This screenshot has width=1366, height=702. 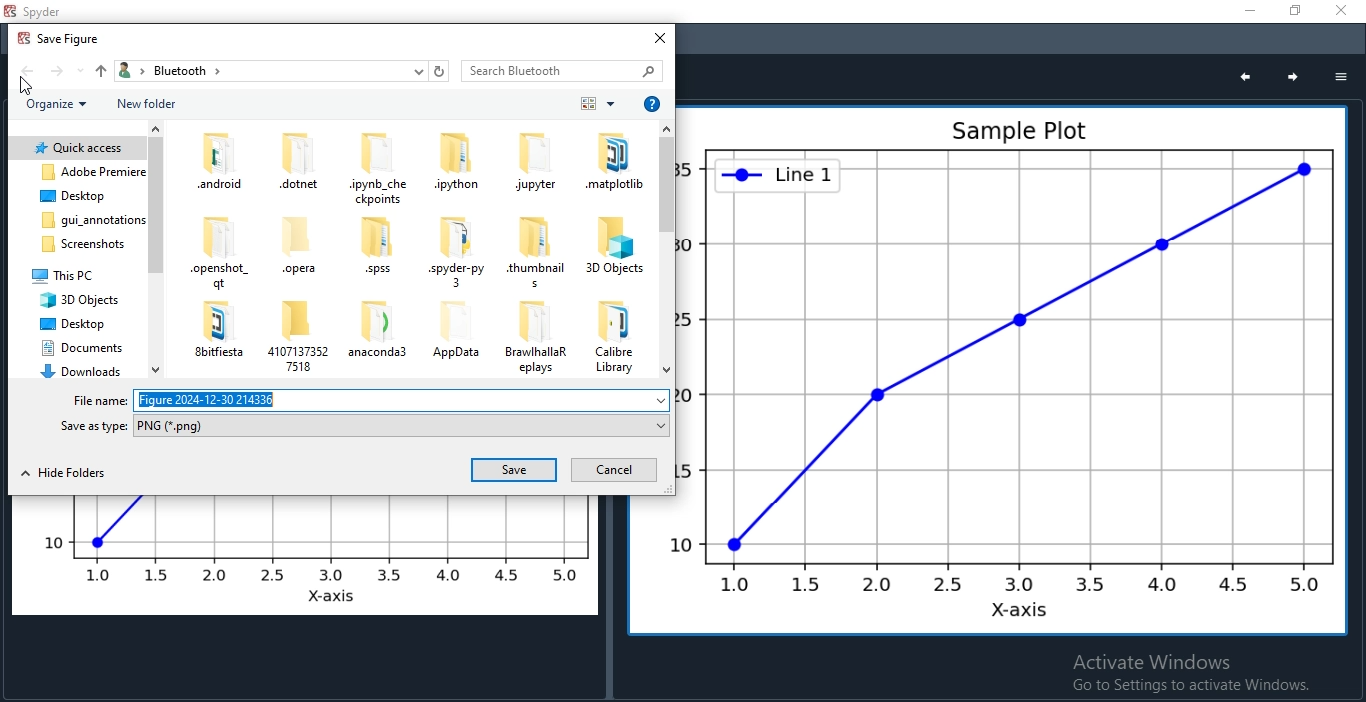 I want to click on files, so click(x=377, y=167).